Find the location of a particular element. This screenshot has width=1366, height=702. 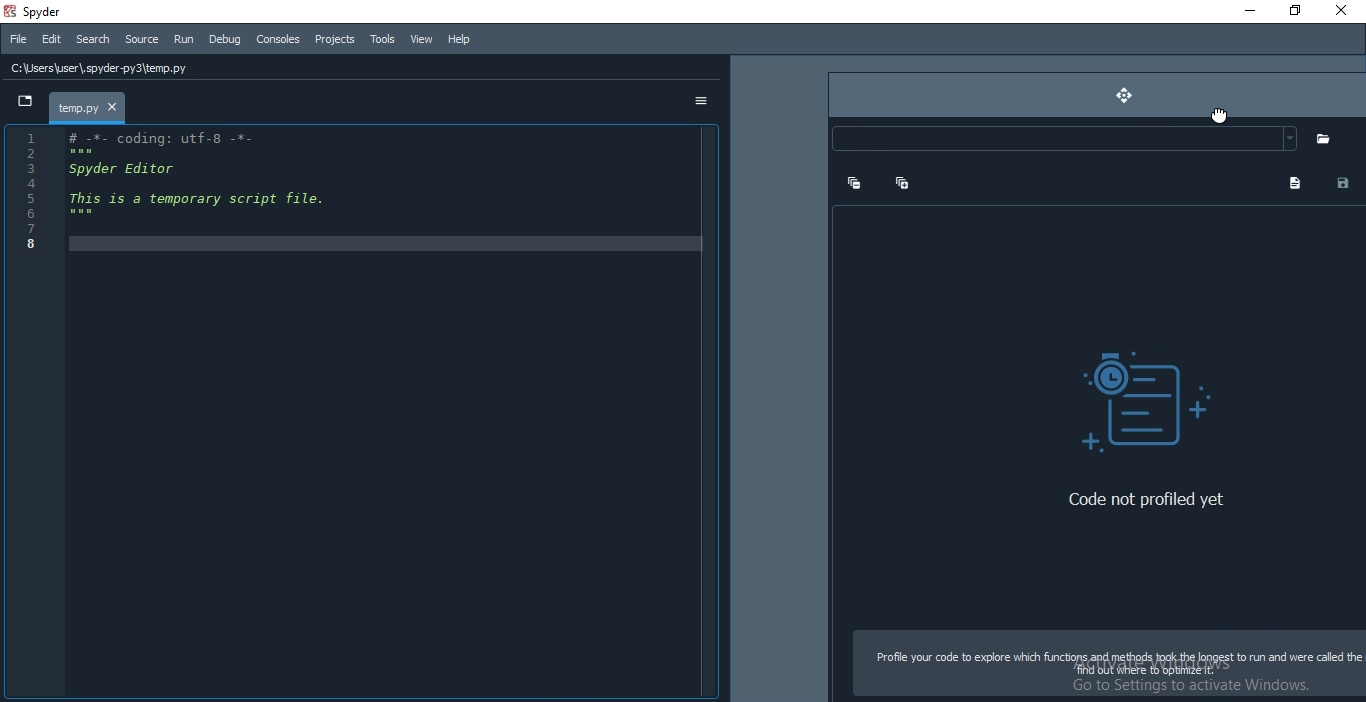

Edit is located at coordinates (50, 38).